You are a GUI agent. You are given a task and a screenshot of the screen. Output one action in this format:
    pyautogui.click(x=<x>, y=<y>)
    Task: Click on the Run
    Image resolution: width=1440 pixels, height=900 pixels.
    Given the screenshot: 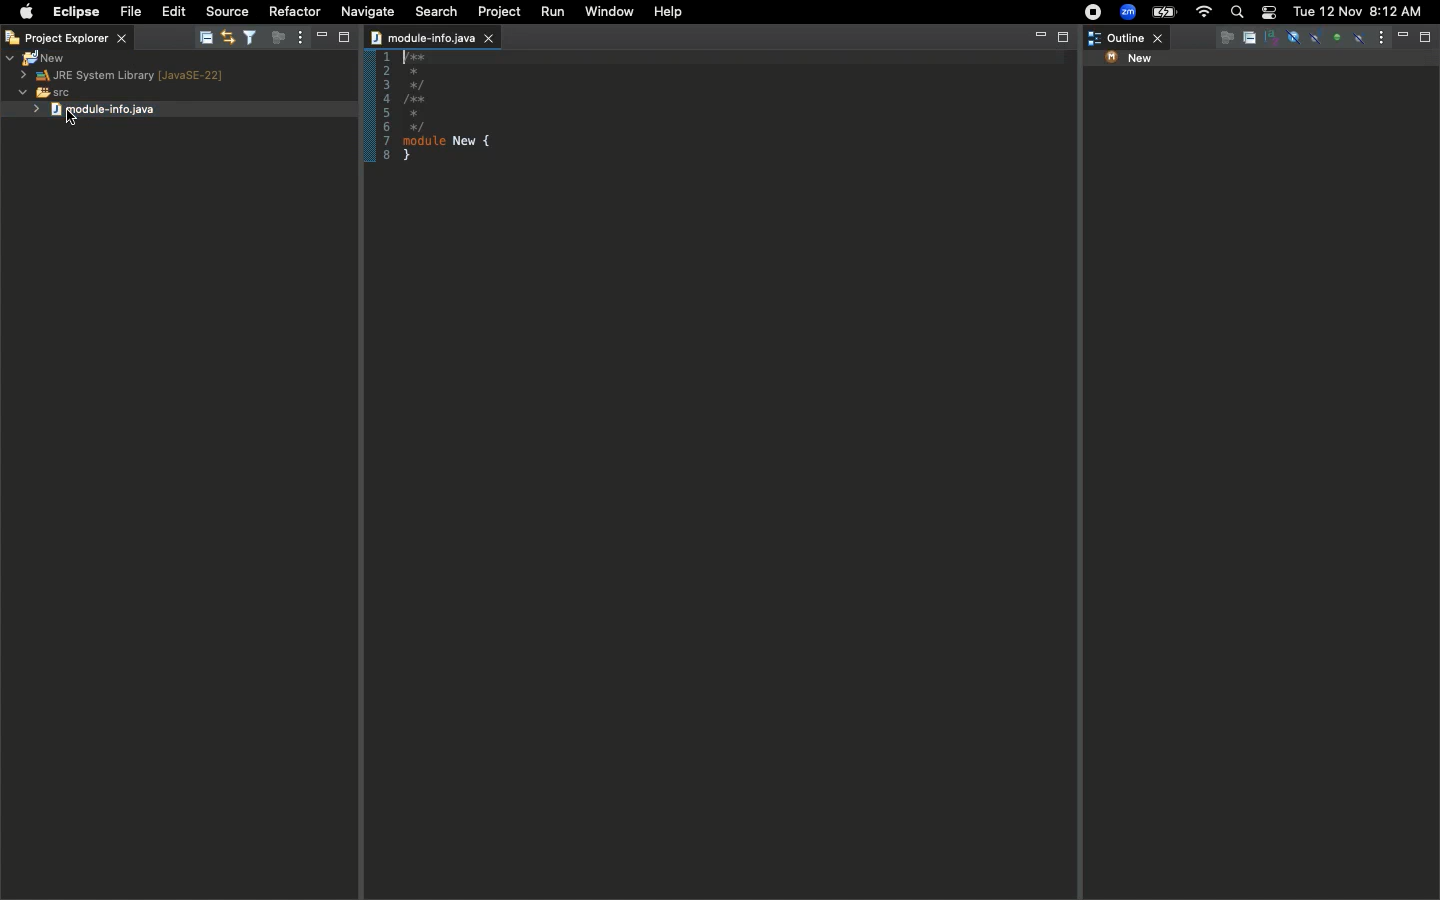 What is the action you would take?
    pyautogui.click(x=552, y=12)
    